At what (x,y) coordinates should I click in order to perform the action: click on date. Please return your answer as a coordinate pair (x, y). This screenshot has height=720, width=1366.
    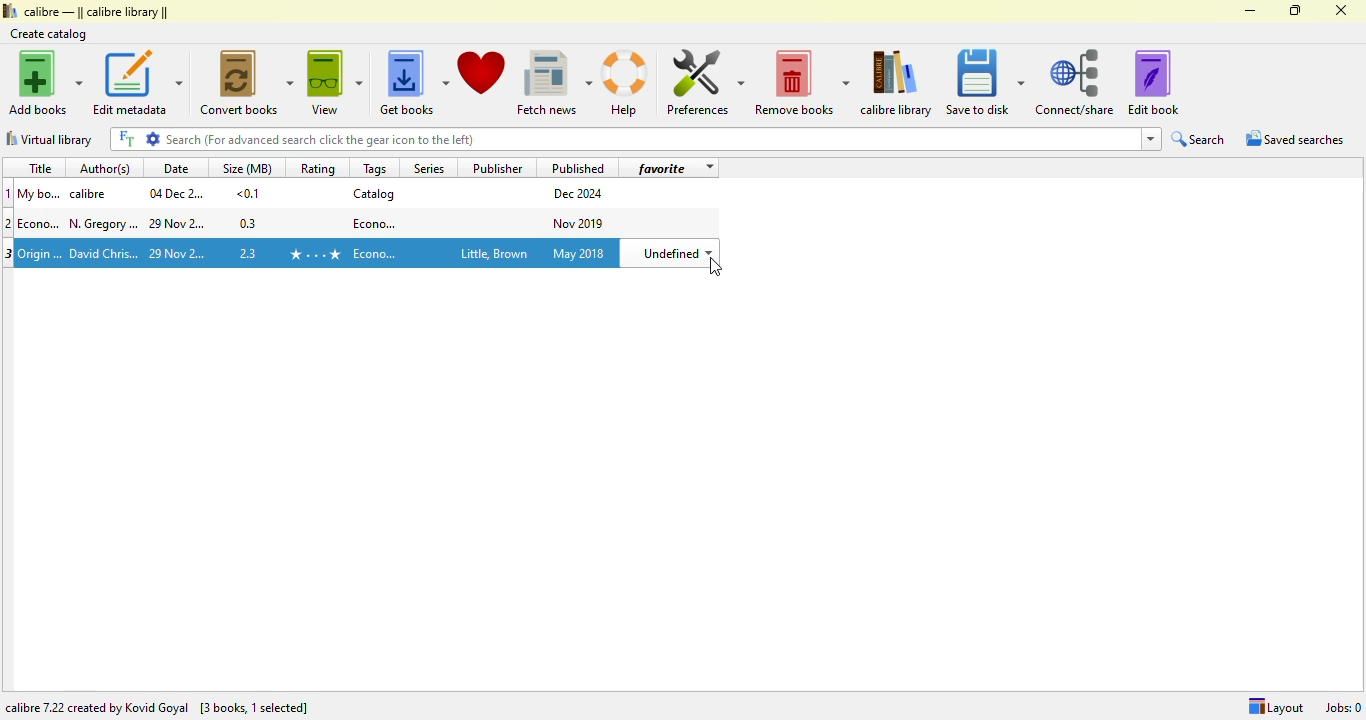
    Looking at the image, I should click on (179, 254).